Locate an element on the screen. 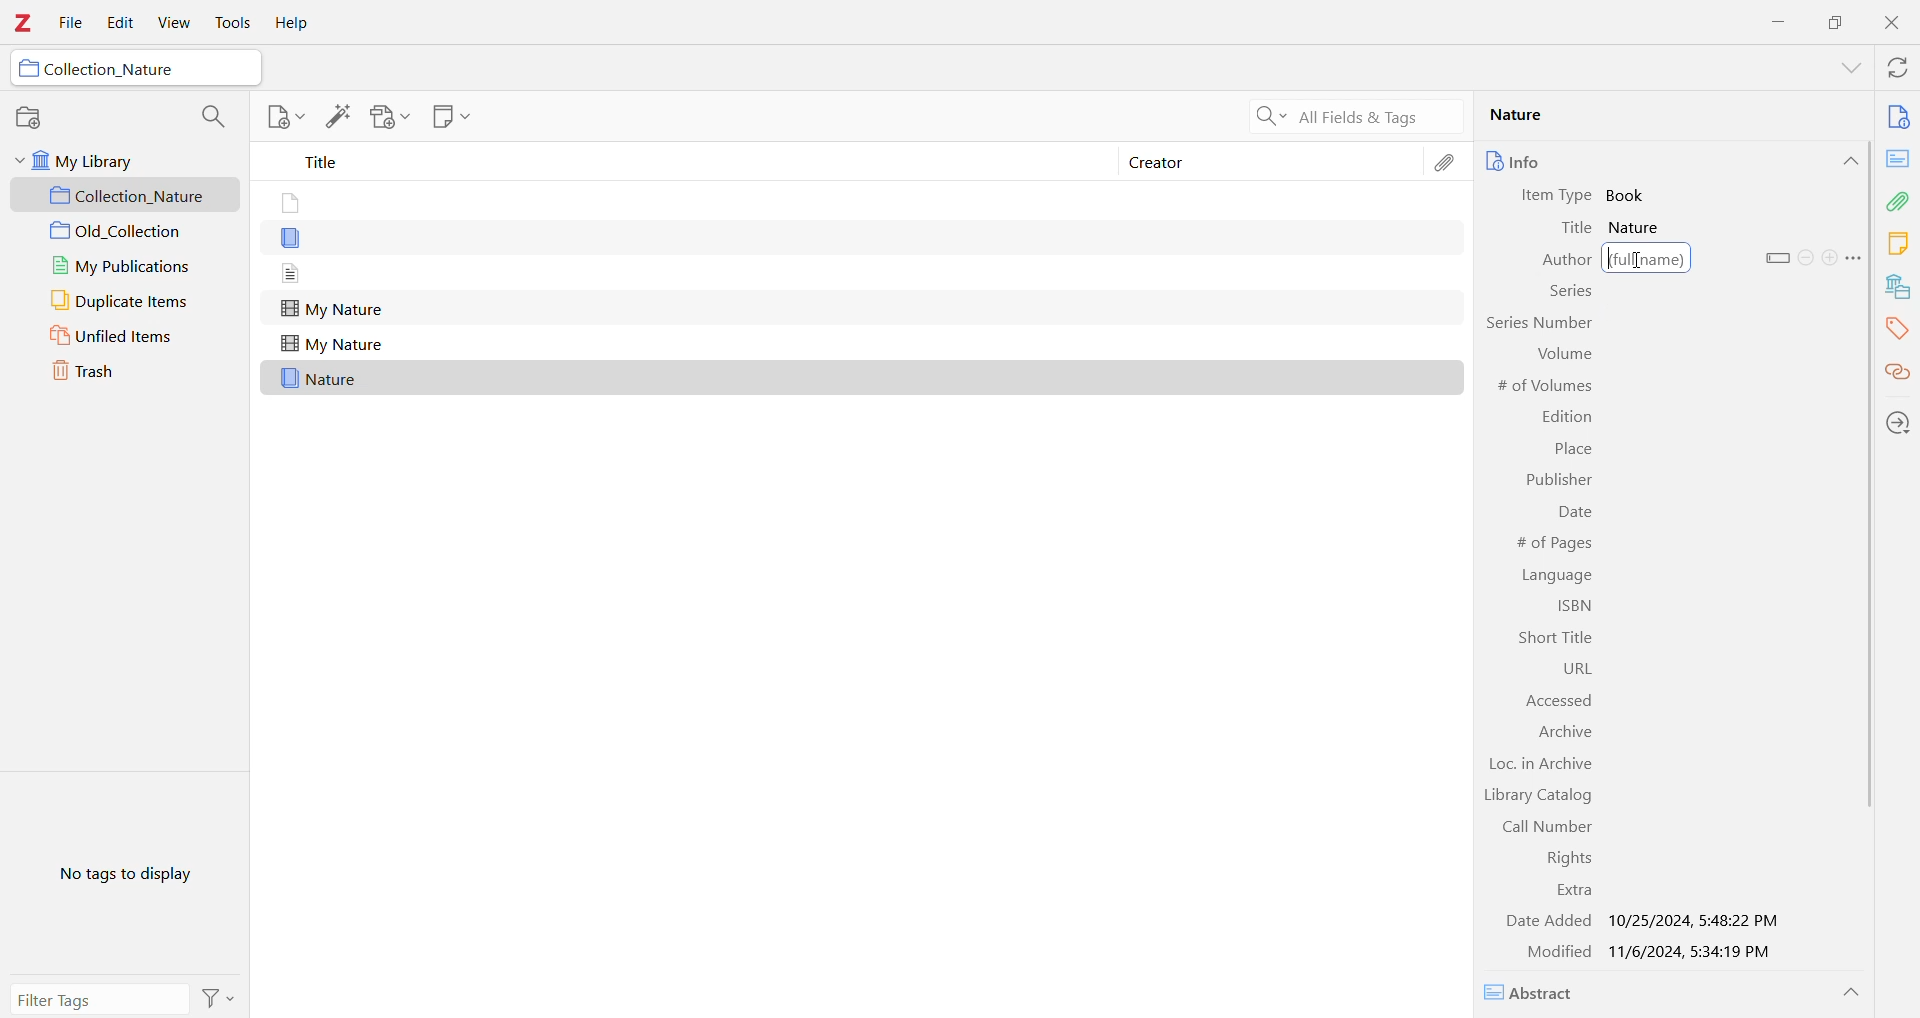  Collection_Nature is located at coordinates (128, 196).